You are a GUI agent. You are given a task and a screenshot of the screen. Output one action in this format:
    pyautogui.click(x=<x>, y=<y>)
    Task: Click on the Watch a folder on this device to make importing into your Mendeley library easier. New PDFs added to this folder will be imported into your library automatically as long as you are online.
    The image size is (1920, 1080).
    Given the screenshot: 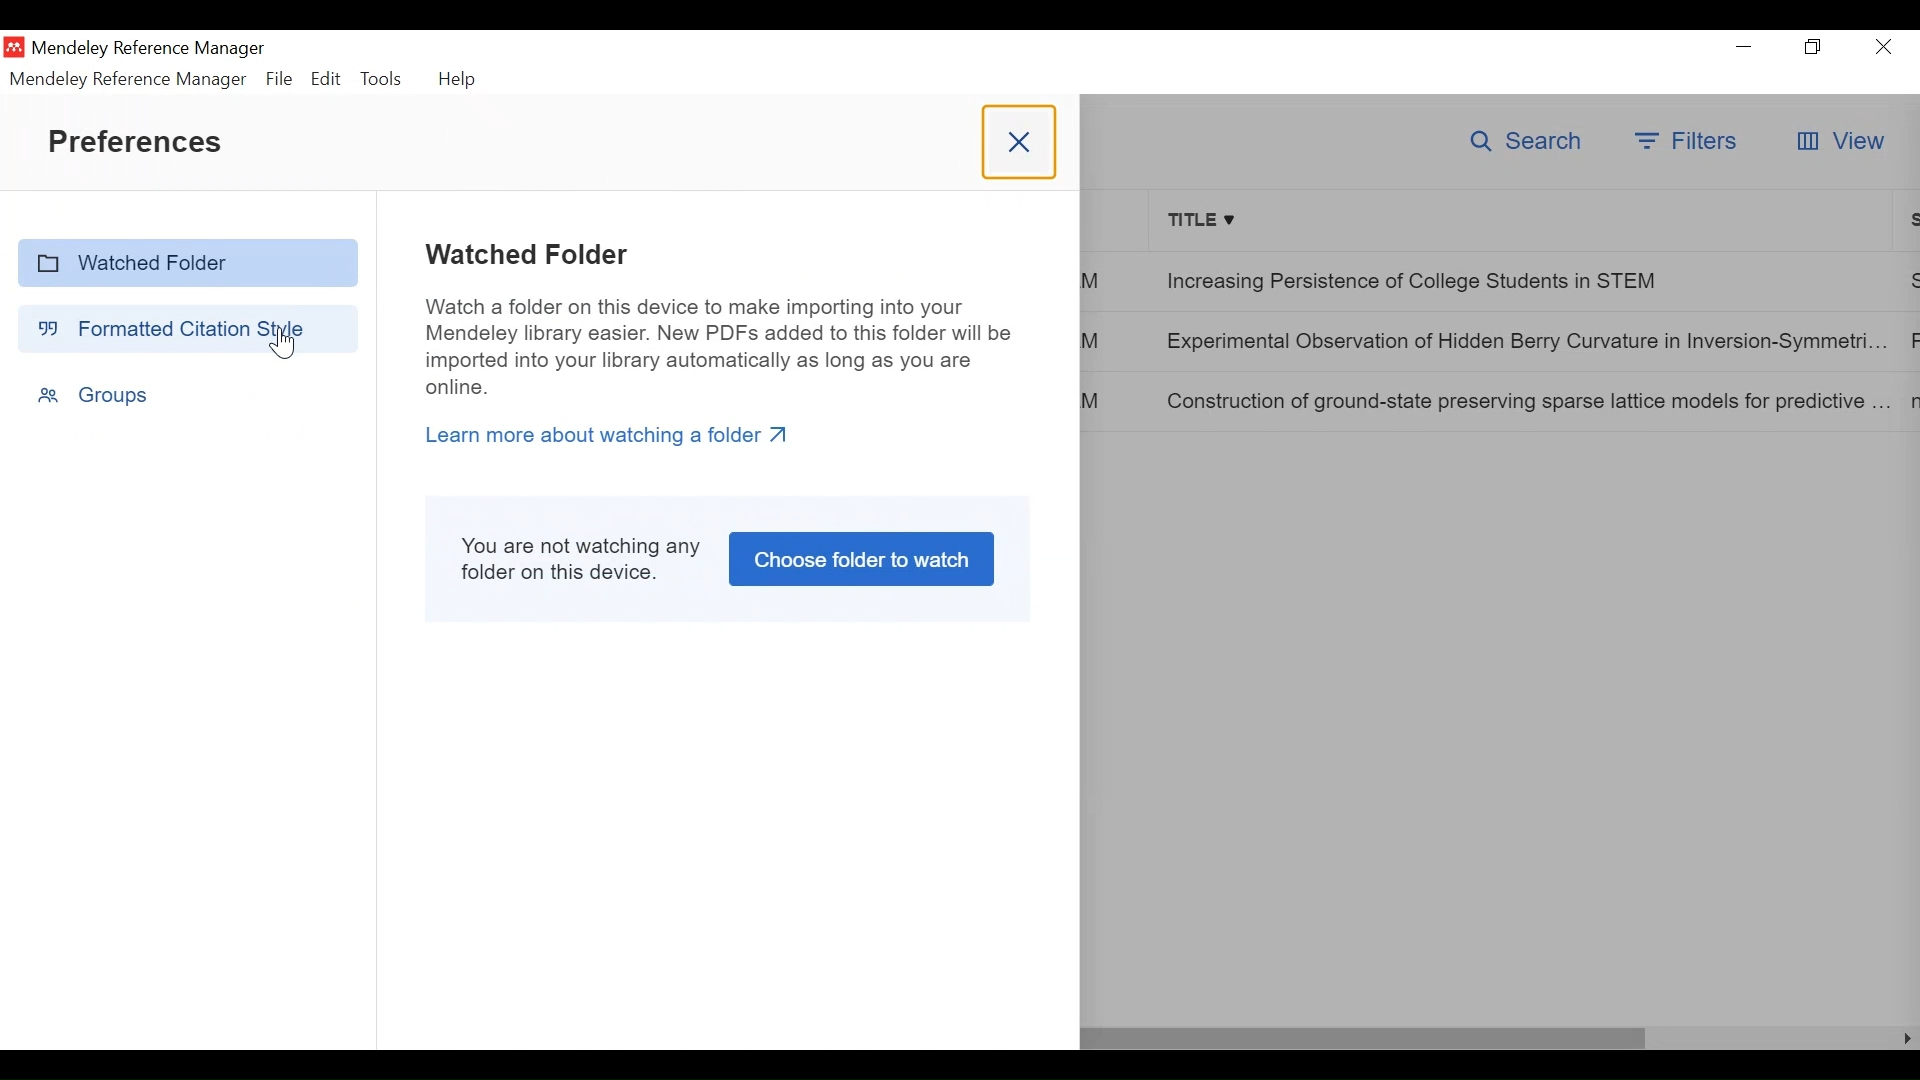 What is the action you would take?
    pyautogui.click(x=724, y=344)
    